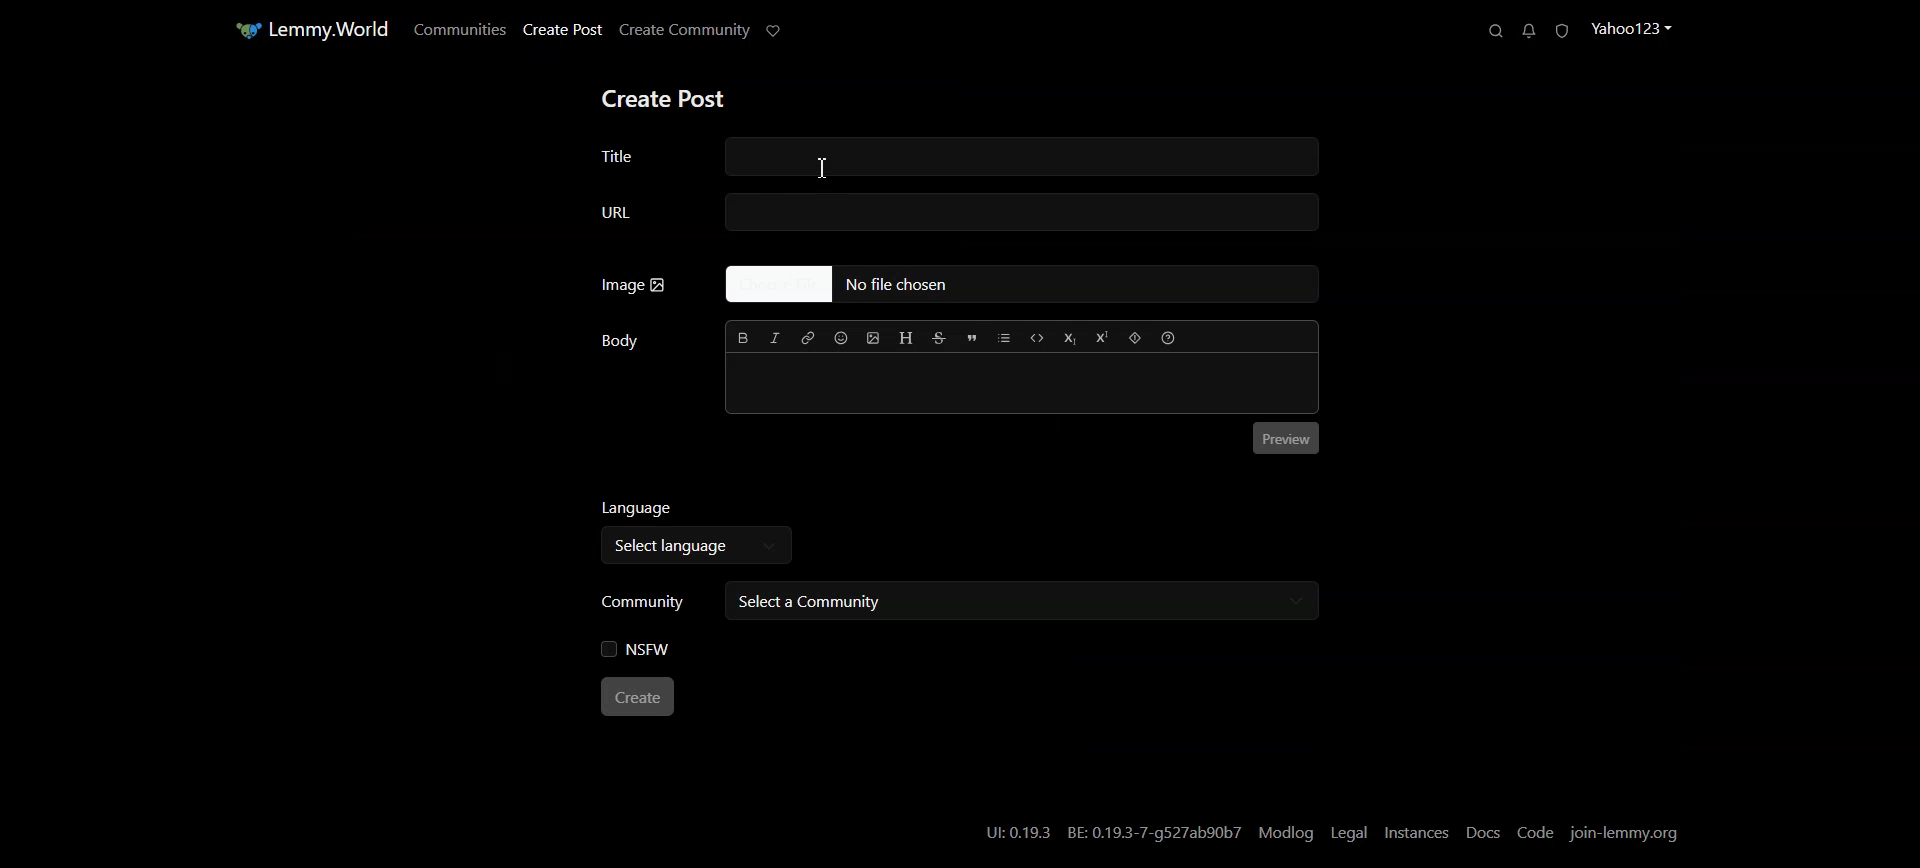 The image size is (1920, 868). I want to click on Code, so click(1040, 339).